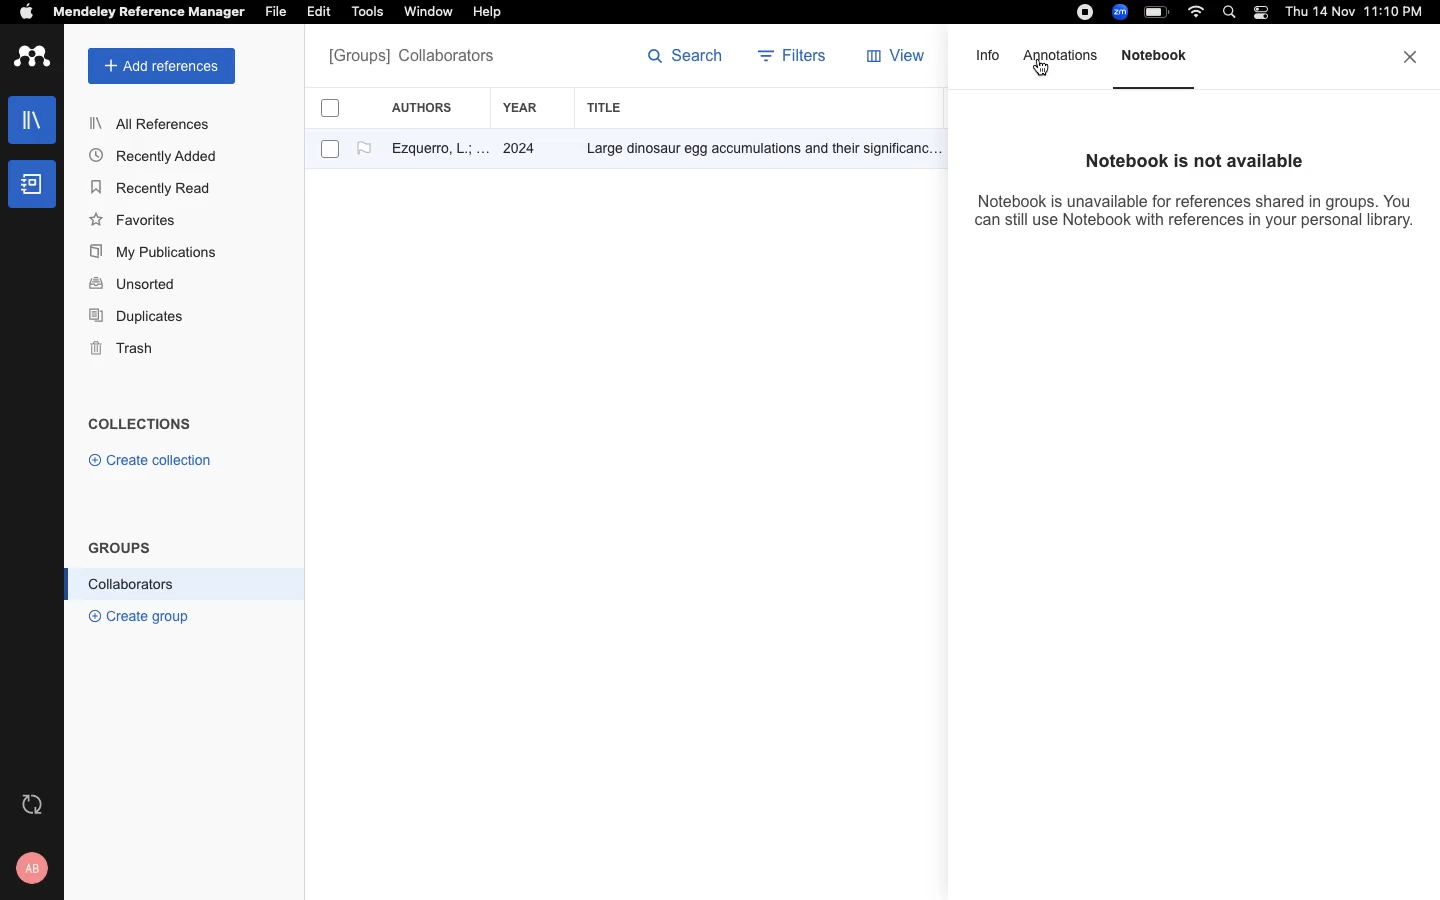  Describe the element at coordinates (120, 546) in the screenshot. I see `GROUPS` at that location.